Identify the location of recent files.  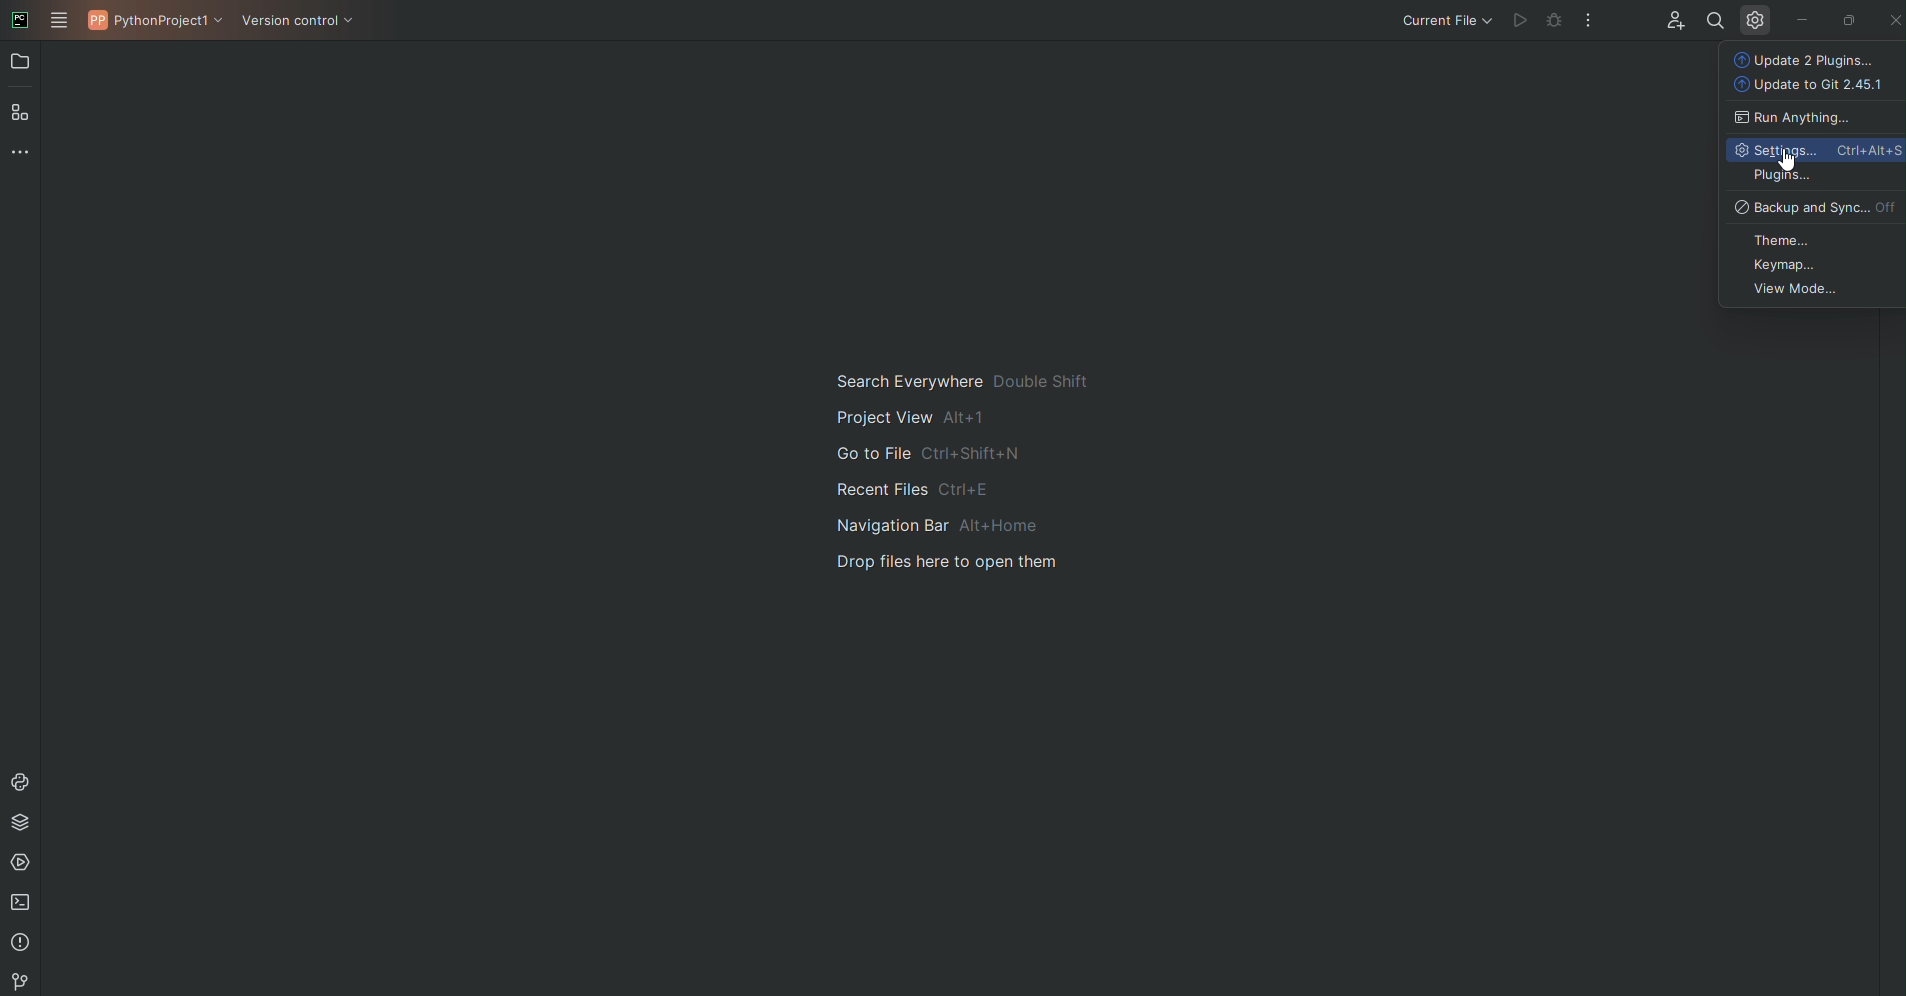
(913, 491).